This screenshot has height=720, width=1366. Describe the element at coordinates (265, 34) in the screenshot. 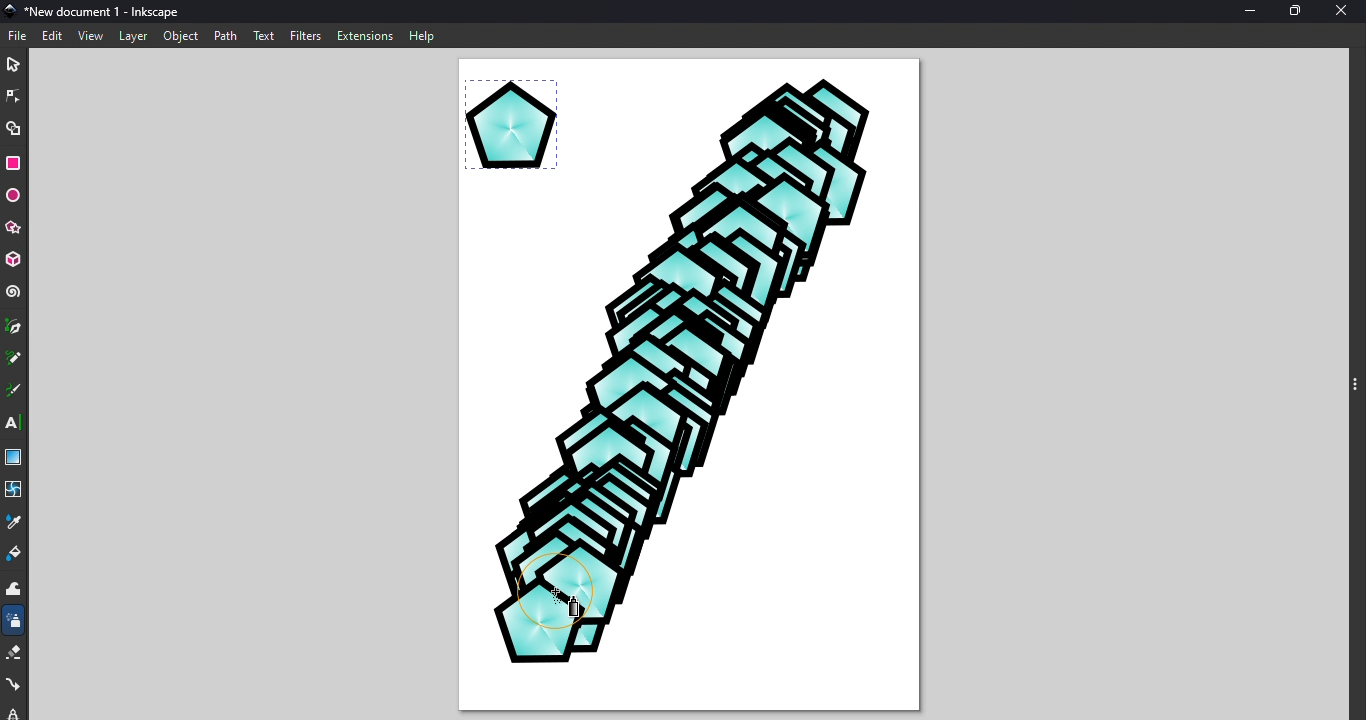

I see `Text` at that location.